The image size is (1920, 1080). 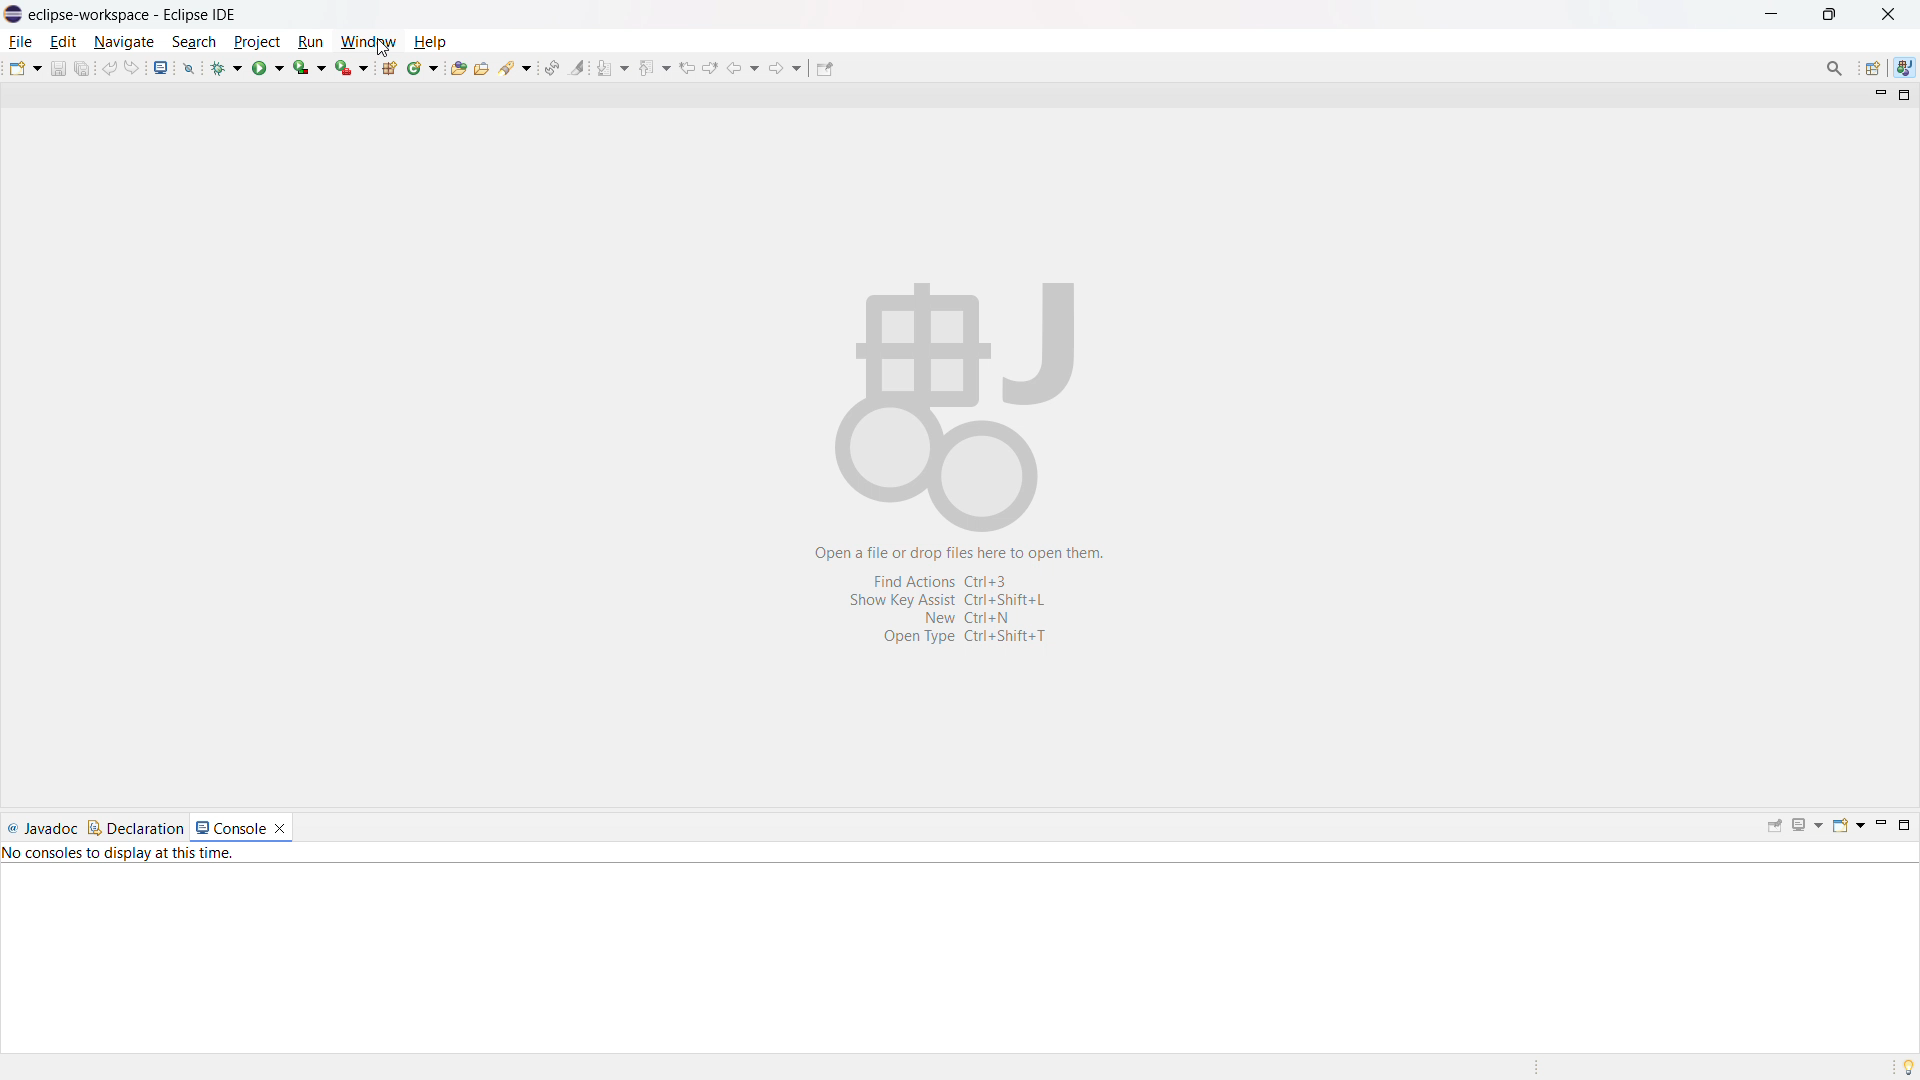 What do you see at coordinates (279, 827) in the screenshot?
I see `close console` at bounding box center [279, 827].